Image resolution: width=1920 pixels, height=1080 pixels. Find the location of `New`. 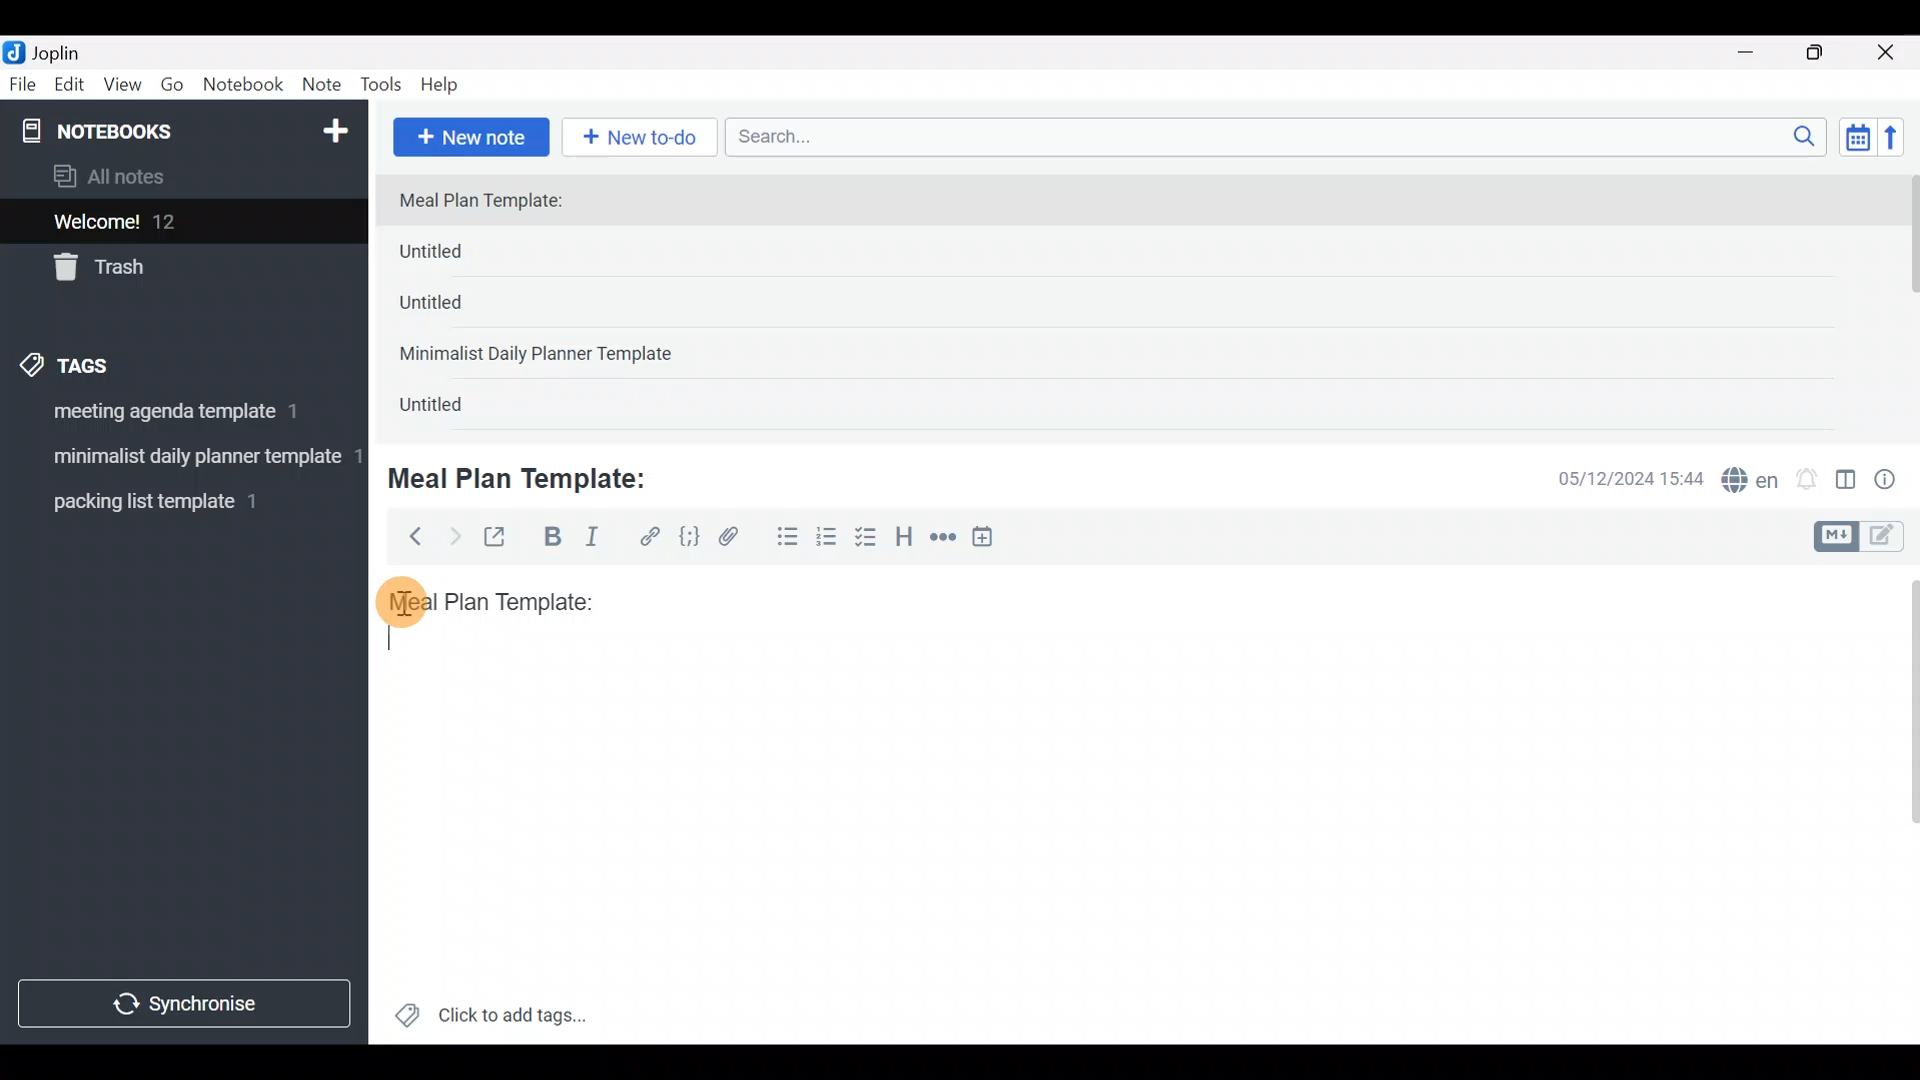

New is located at coordinates (334, 127).